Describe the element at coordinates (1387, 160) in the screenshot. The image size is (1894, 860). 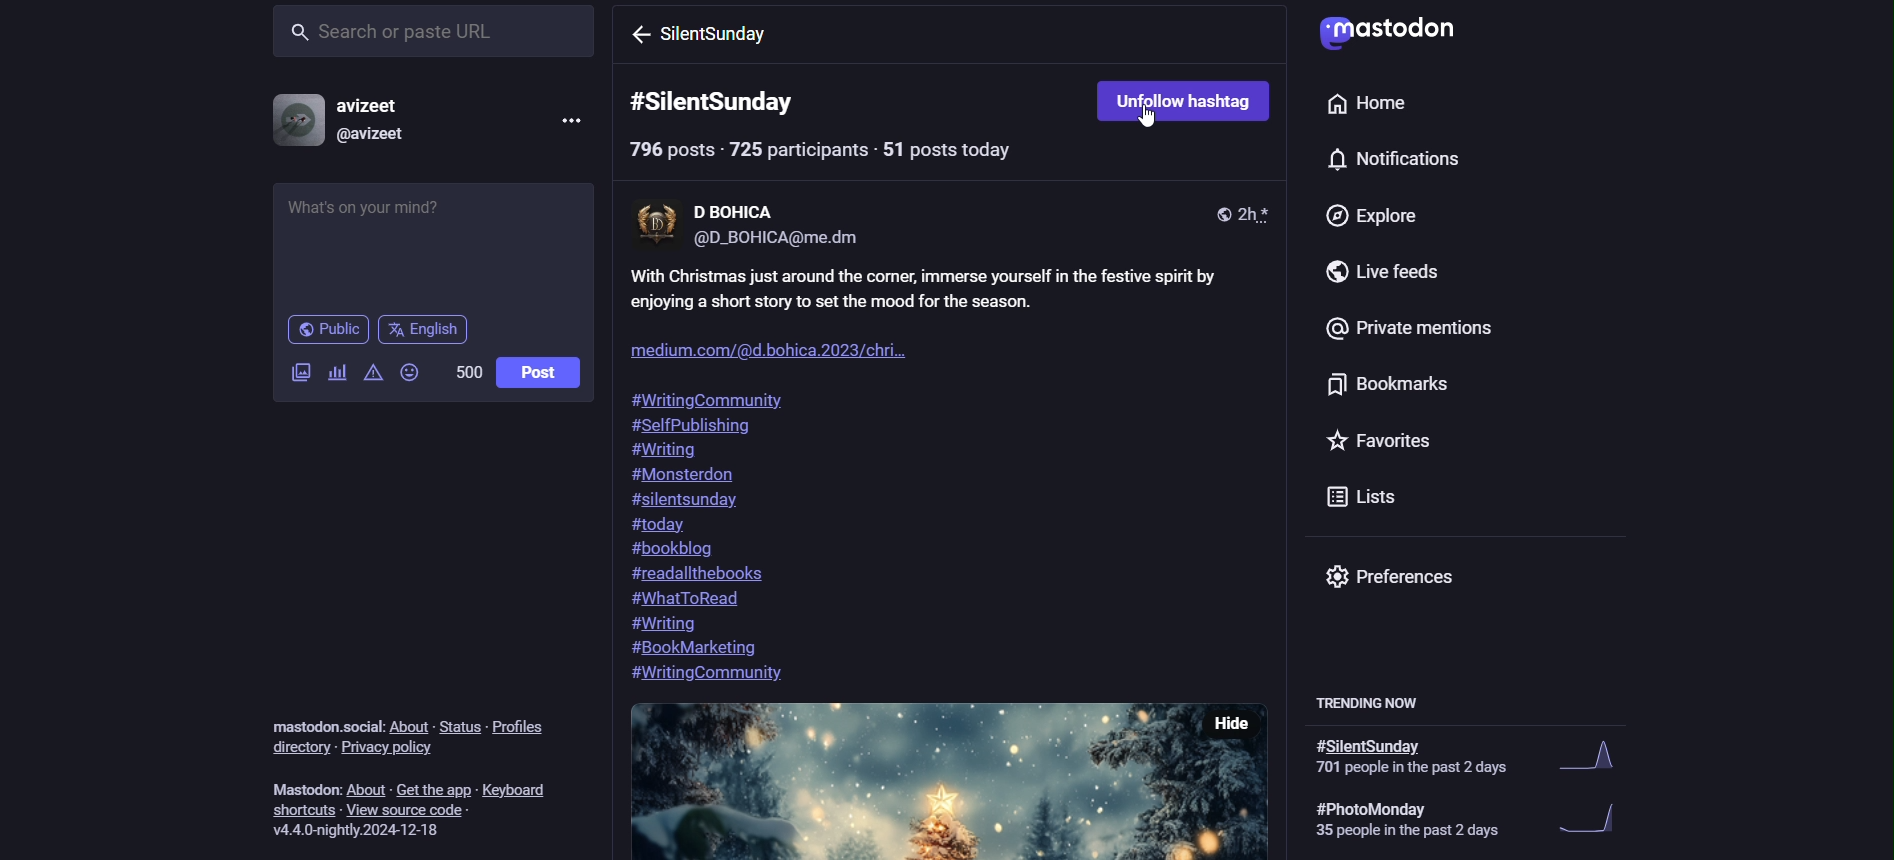
I see `notification` at that location.